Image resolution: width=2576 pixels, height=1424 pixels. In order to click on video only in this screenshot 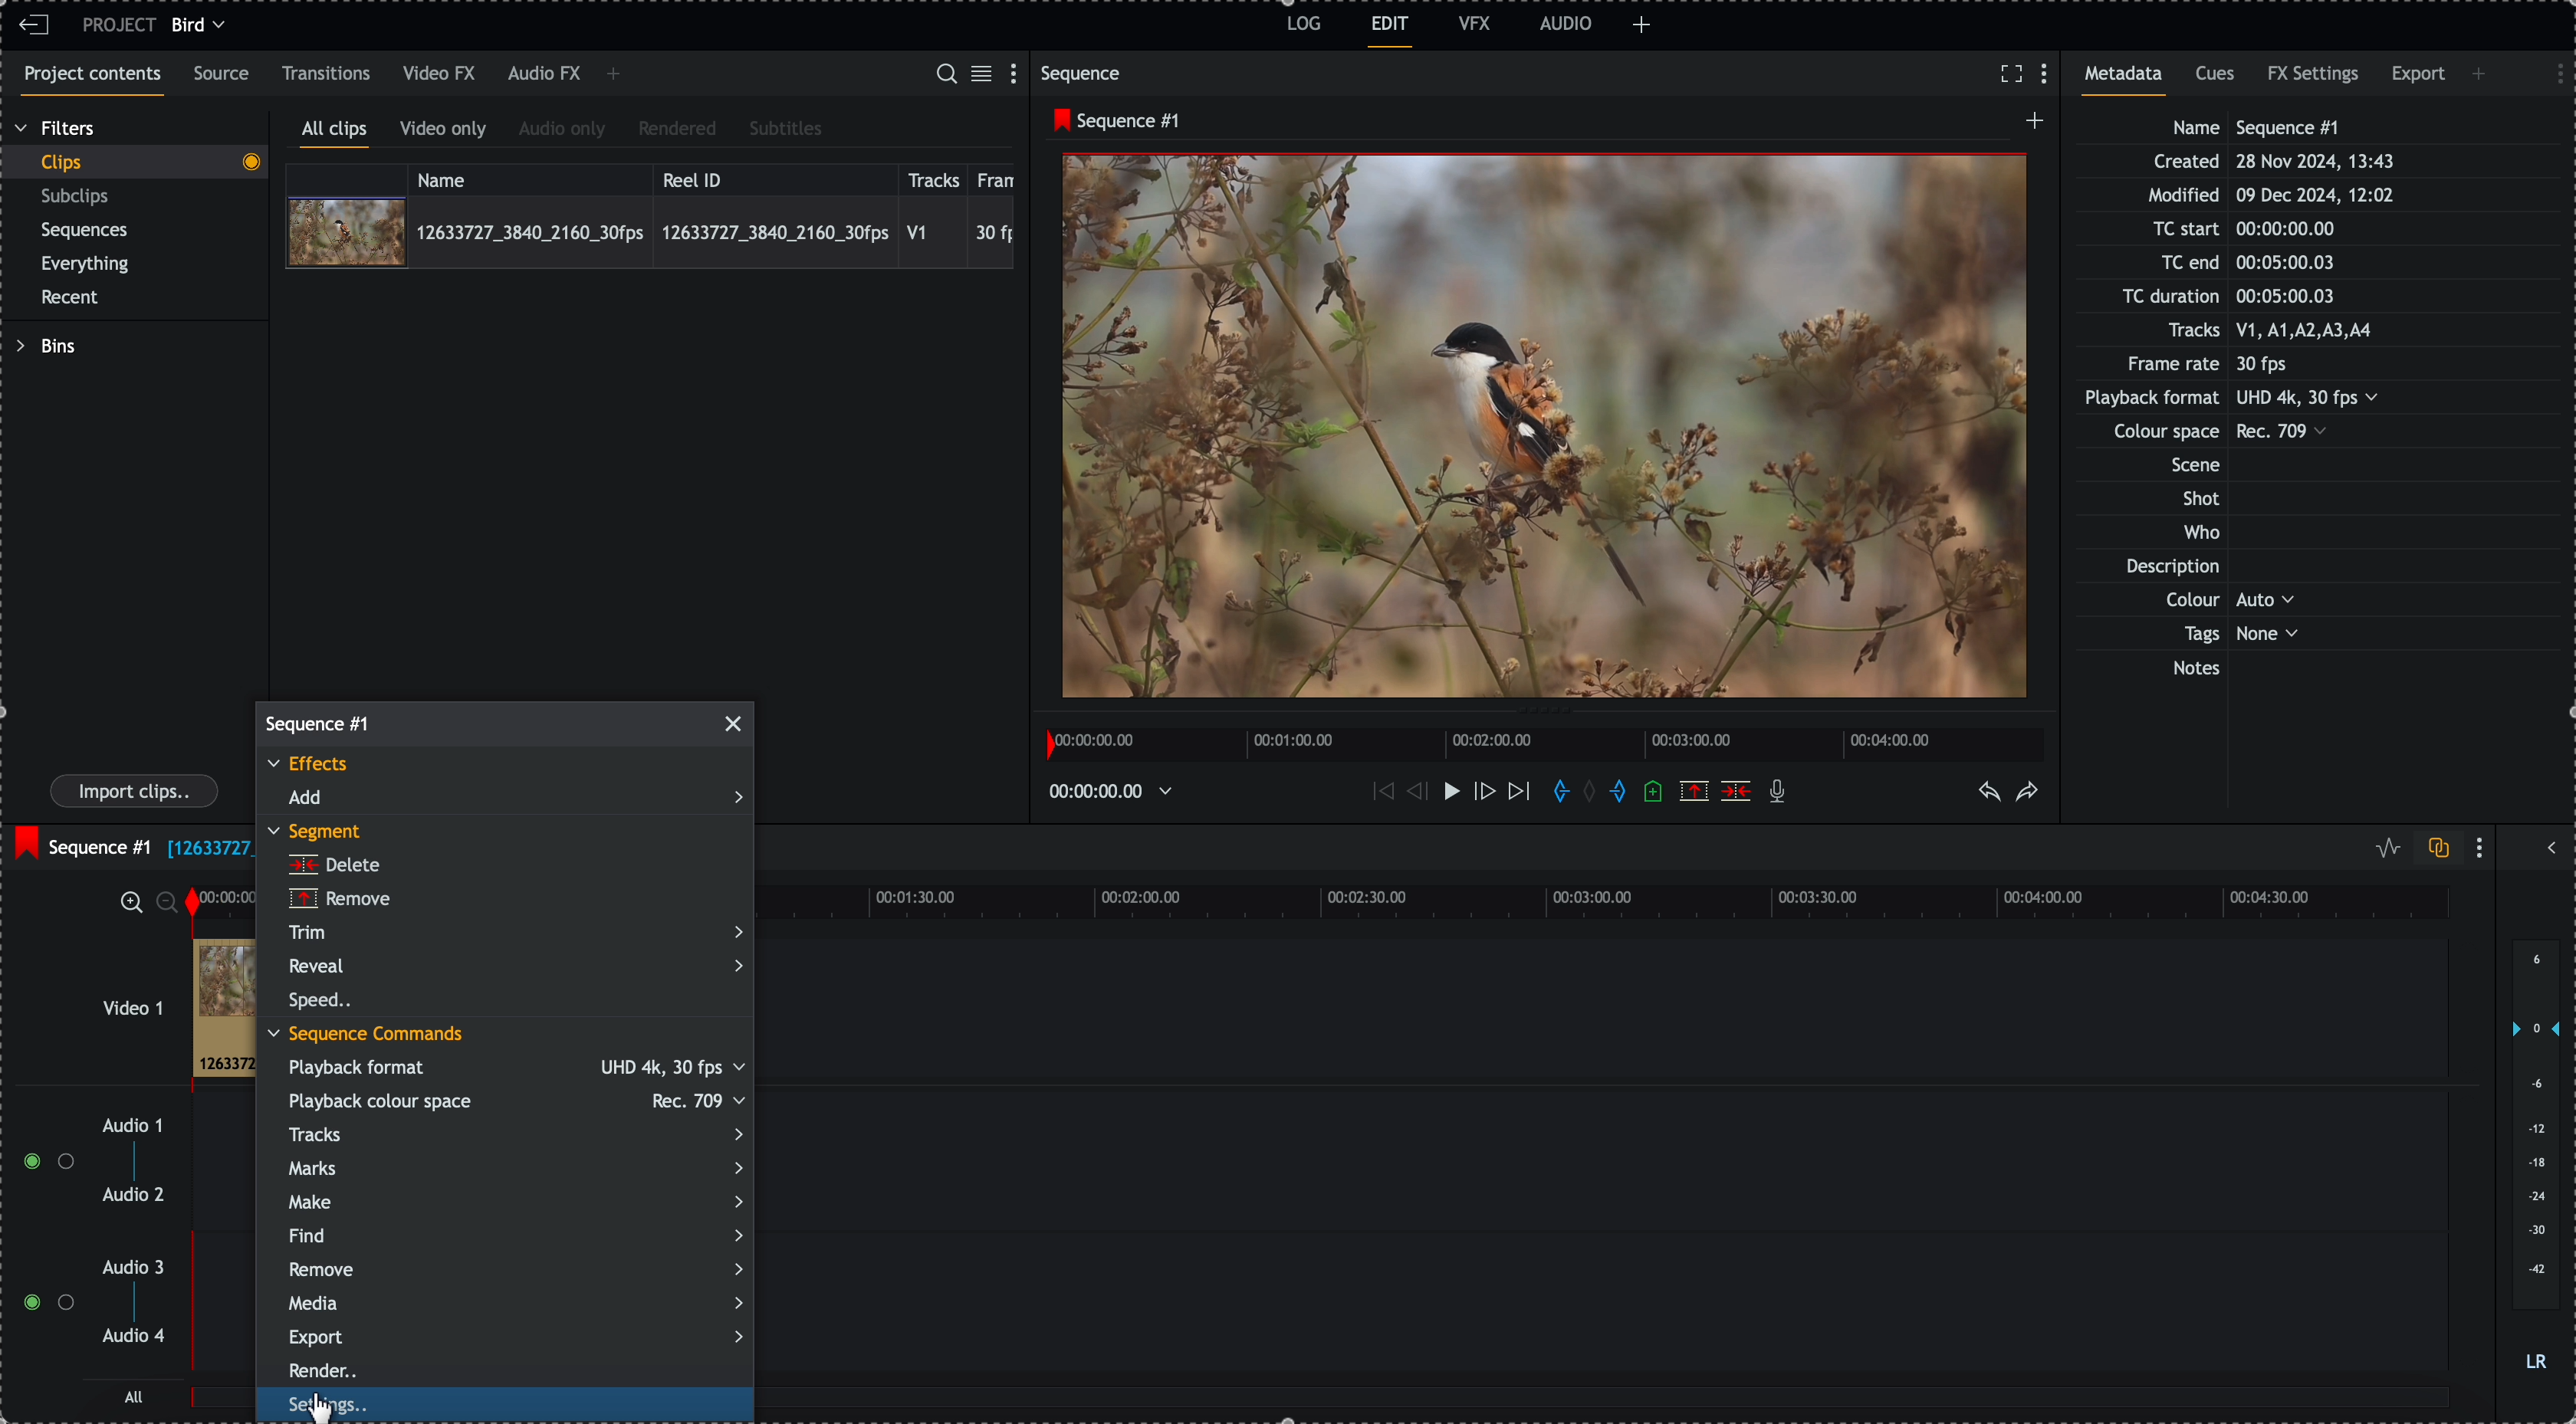, I will do `click(448, 132)`.